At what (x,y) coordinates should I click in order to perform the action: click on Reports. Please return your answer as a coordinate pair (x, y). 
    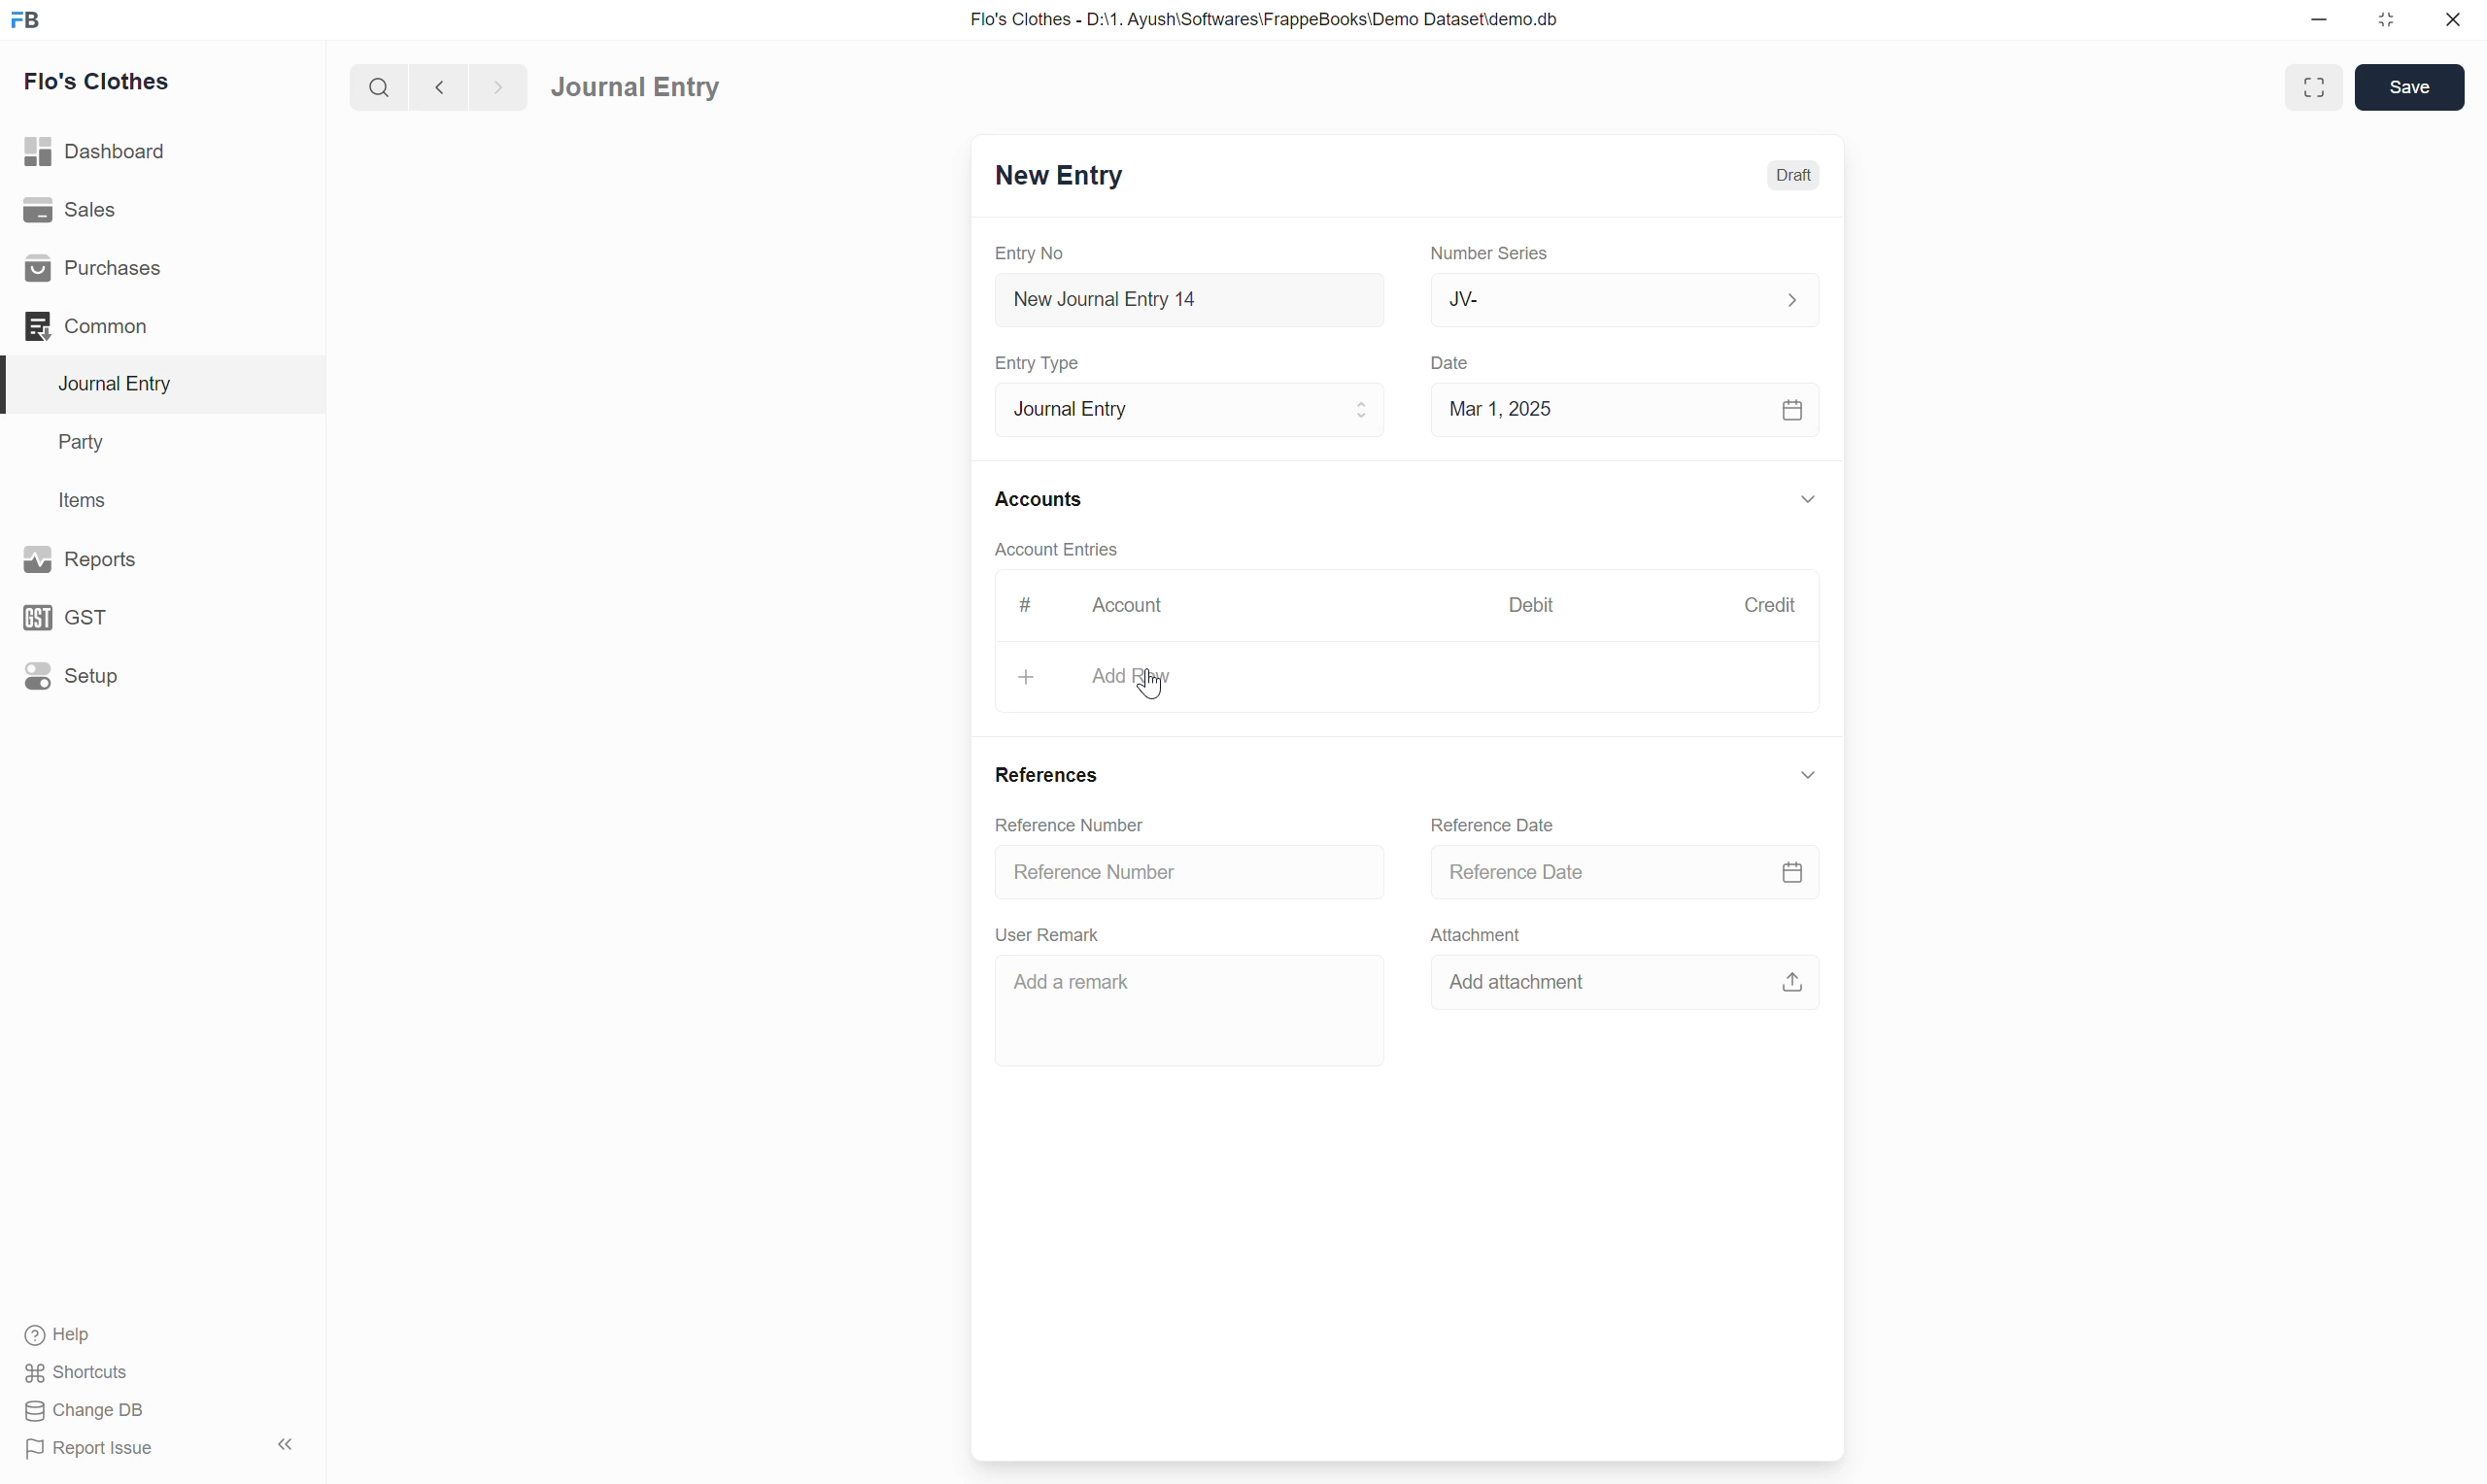
    Looking at the image, I should click on (87, 558).